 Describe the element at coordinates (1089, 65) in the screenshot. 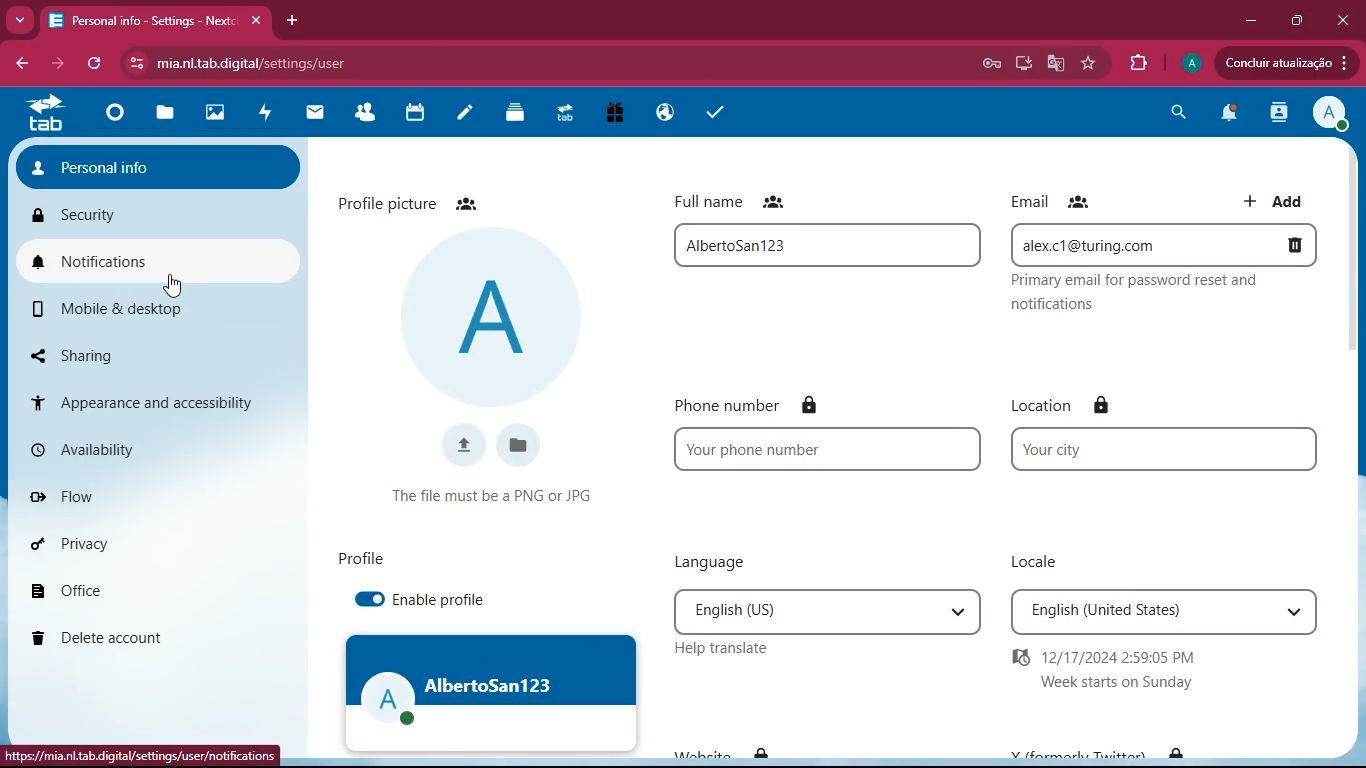

I see `favourite` at that location.